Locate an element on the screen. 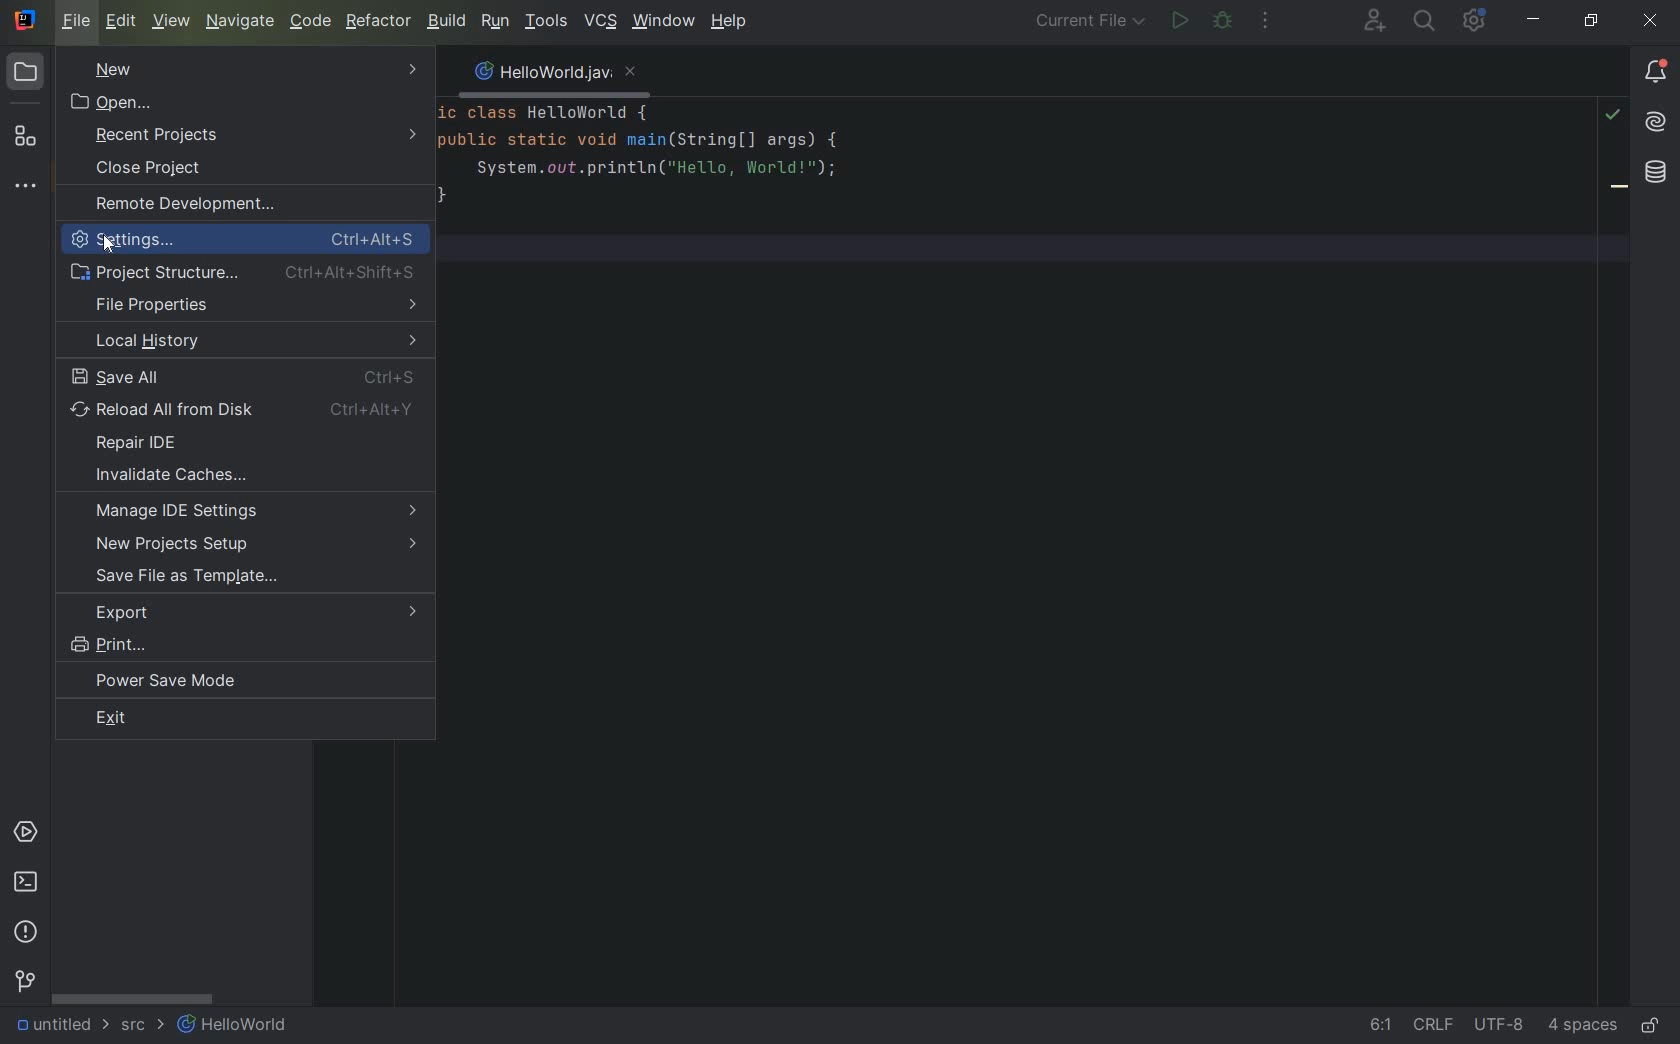  highlight problems is located at coordinates (1612, 115).